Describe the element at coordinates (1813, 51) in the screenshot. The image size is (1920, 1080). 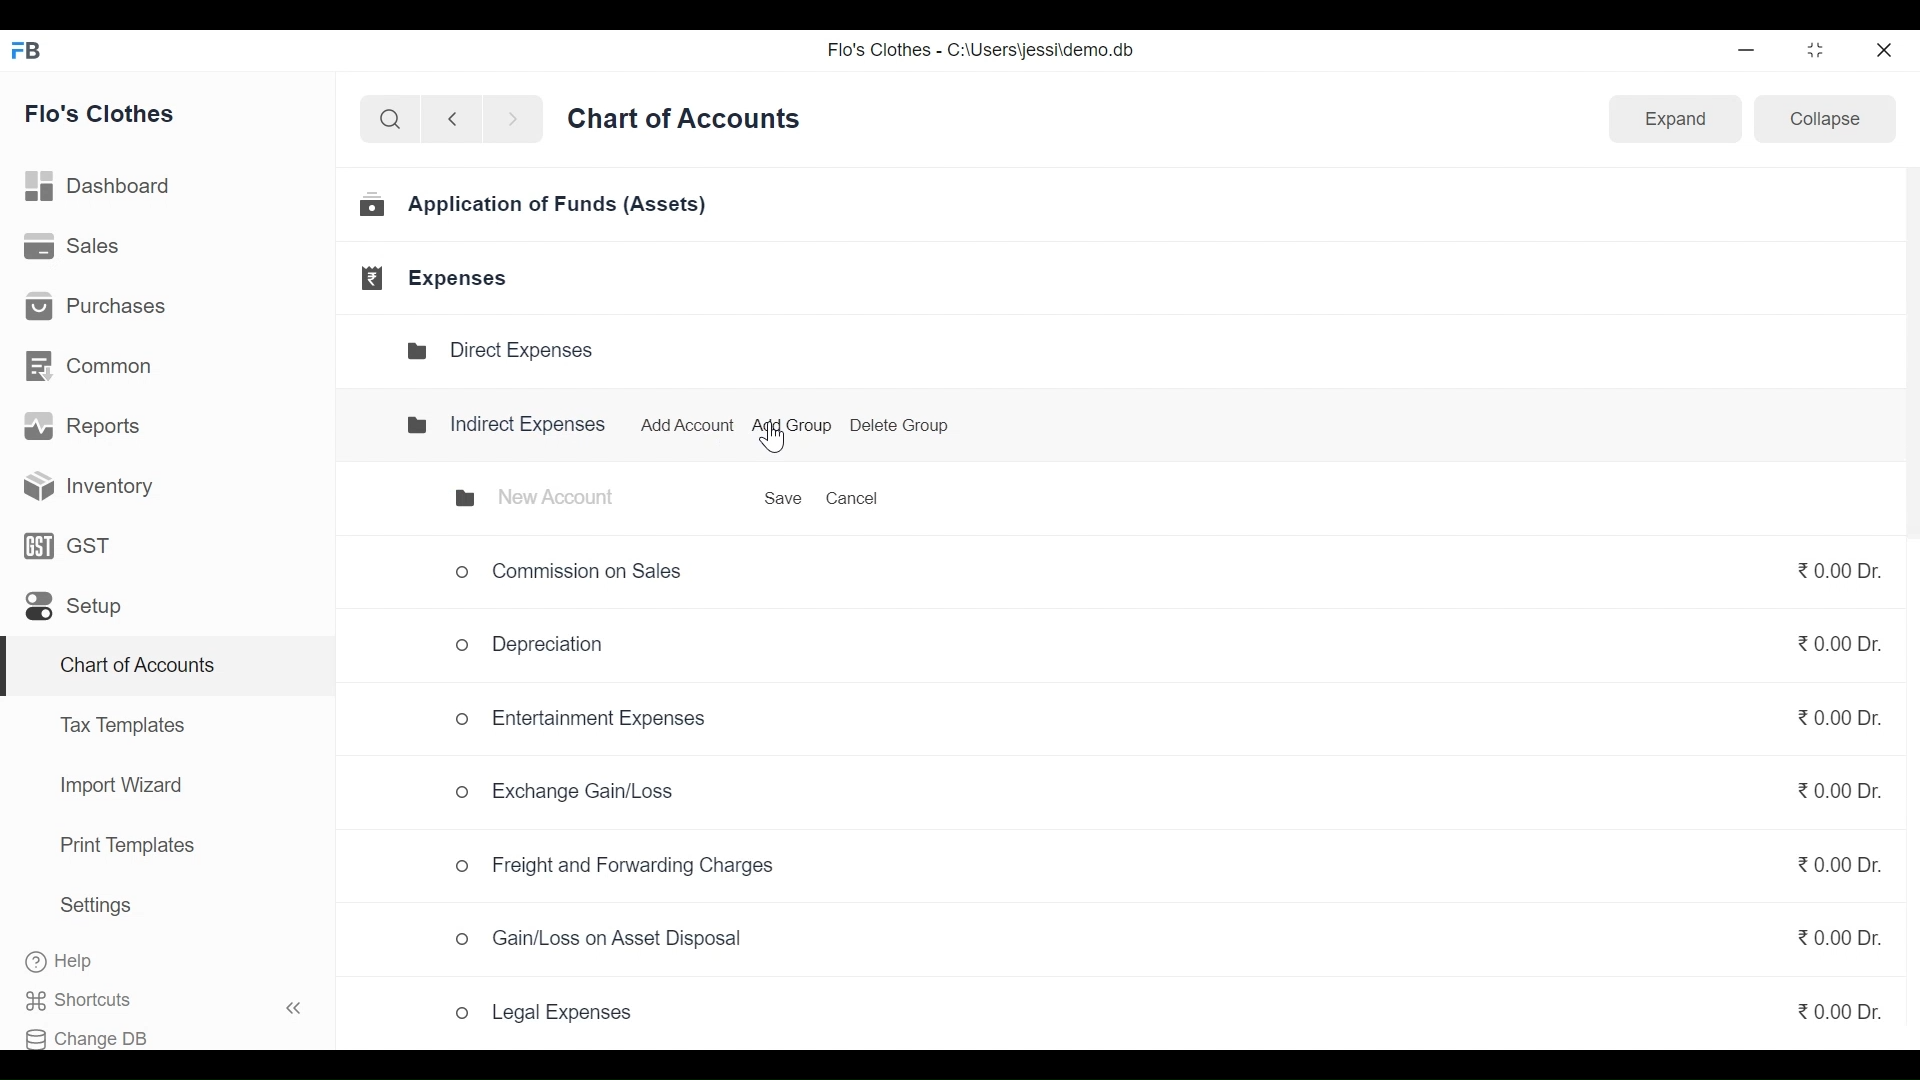
I see `restore down` at that location.